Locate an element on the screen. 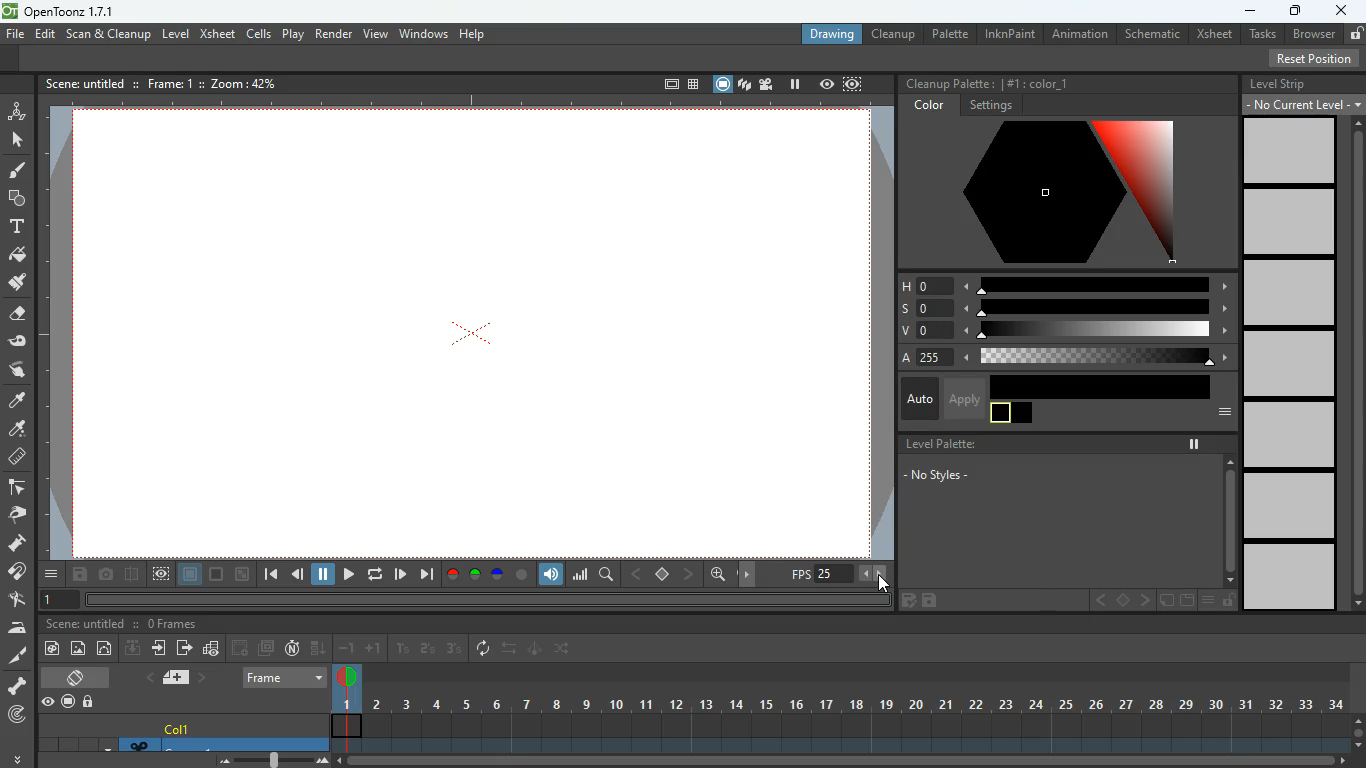 The width and height of the screenshot is (1366, 768). level is located at coordinates (1291, 292).